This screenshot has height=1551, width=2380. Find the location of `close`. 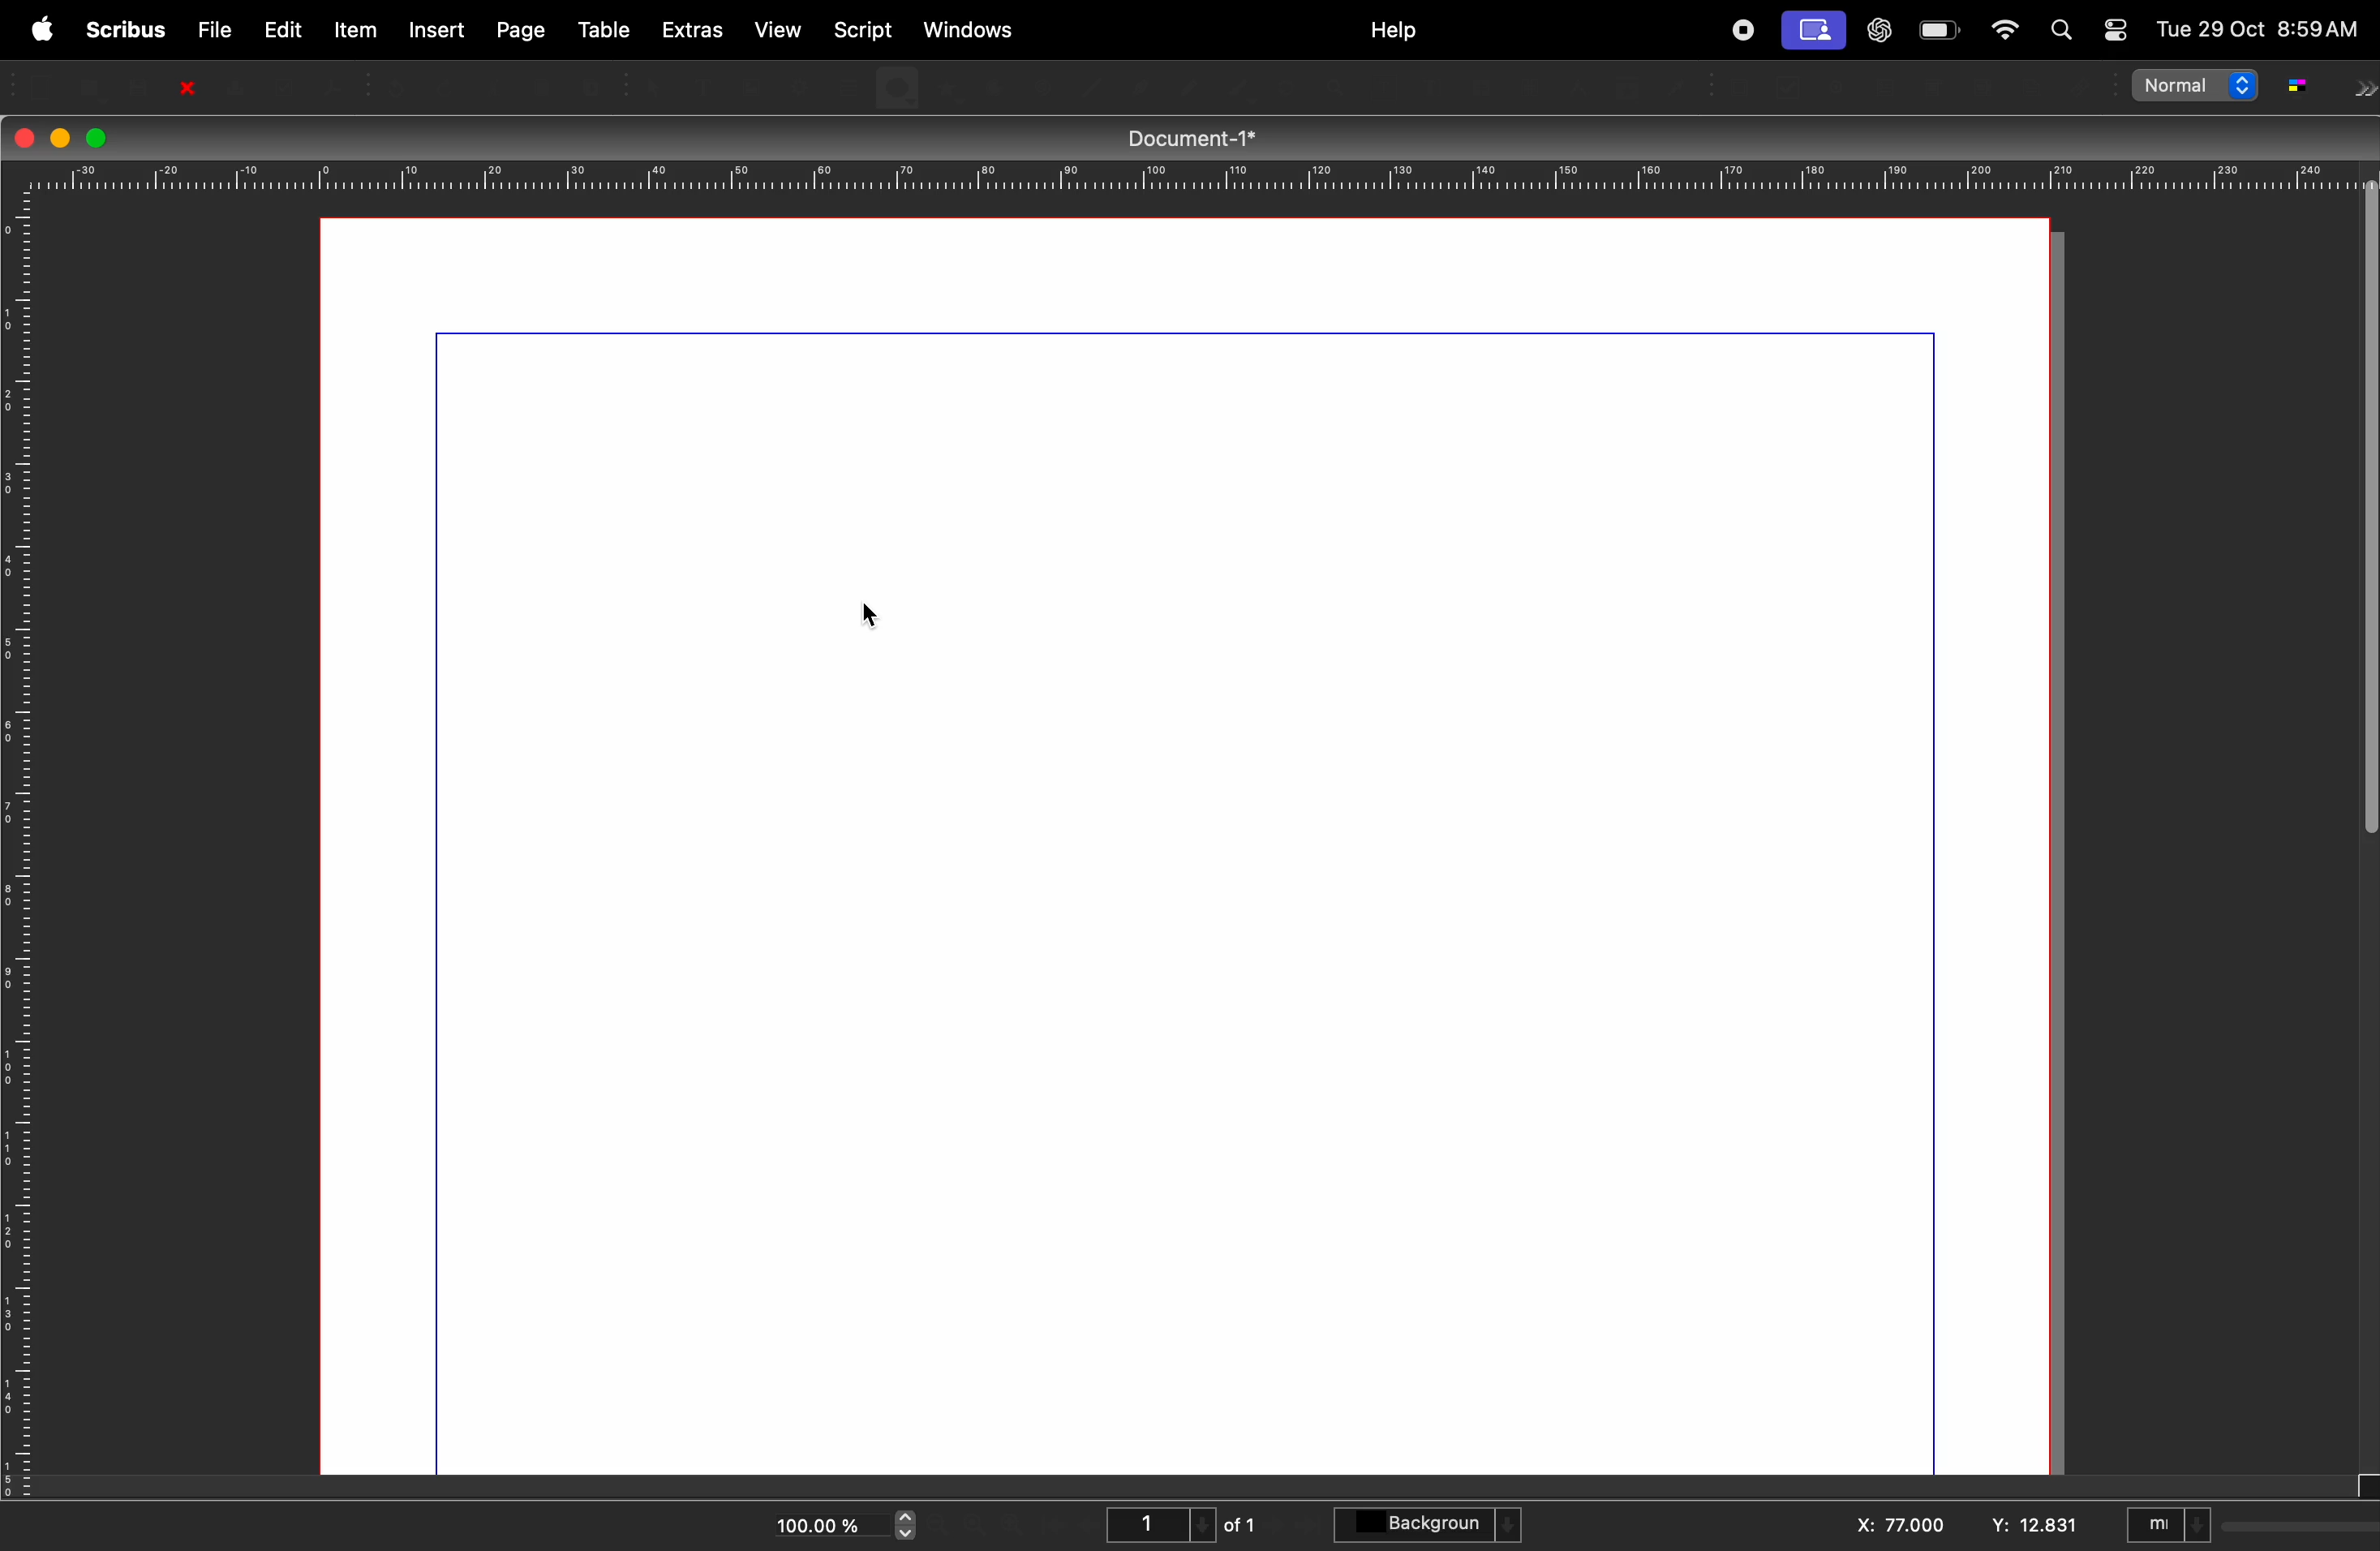

close is located at coordinates (186, 85).